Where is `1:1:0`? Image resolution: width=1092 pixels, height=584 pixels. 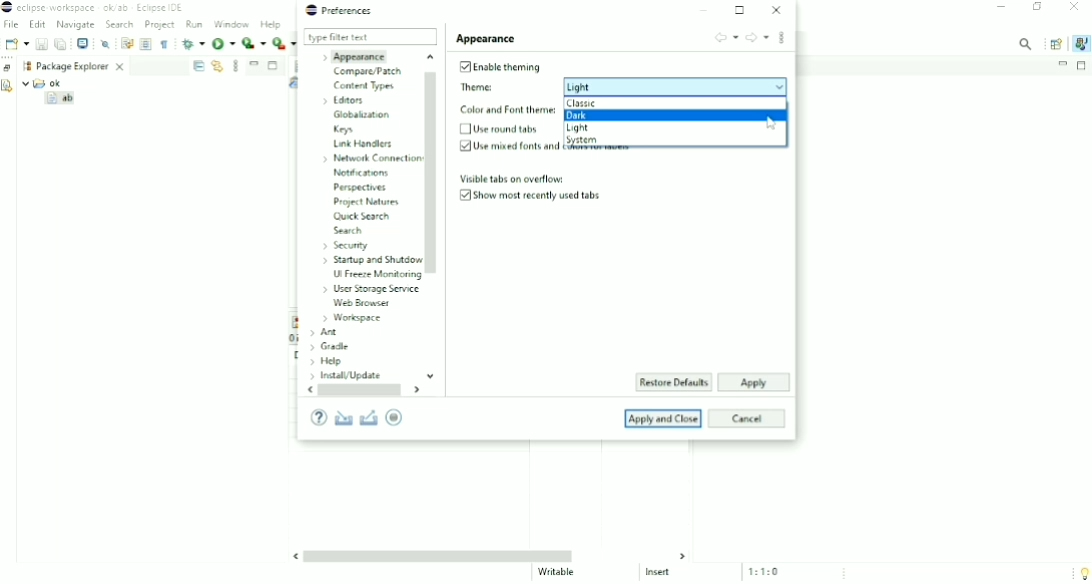
1:1:0 is located at coordinates (770, 571).